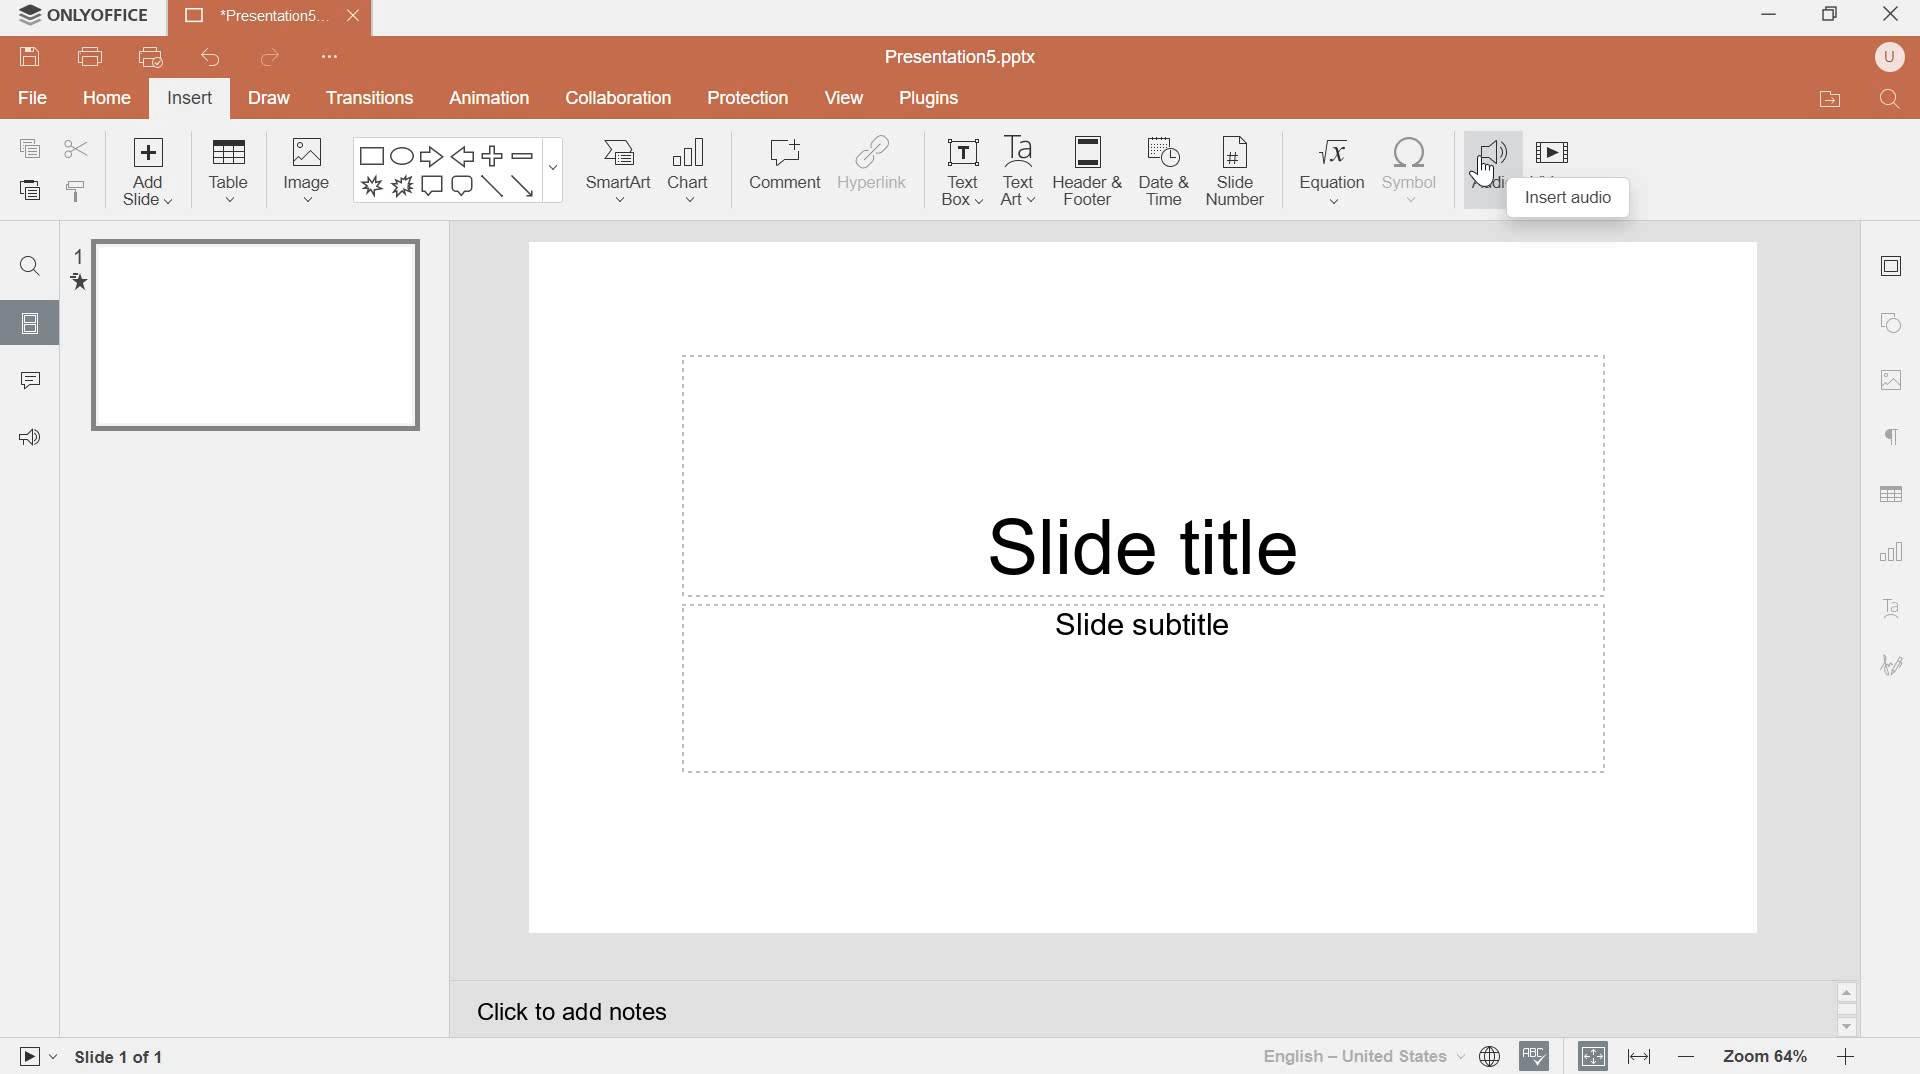  Describe the element at coordinates (1535, 1056) in the screenshot. I see `spell checking` at that location.